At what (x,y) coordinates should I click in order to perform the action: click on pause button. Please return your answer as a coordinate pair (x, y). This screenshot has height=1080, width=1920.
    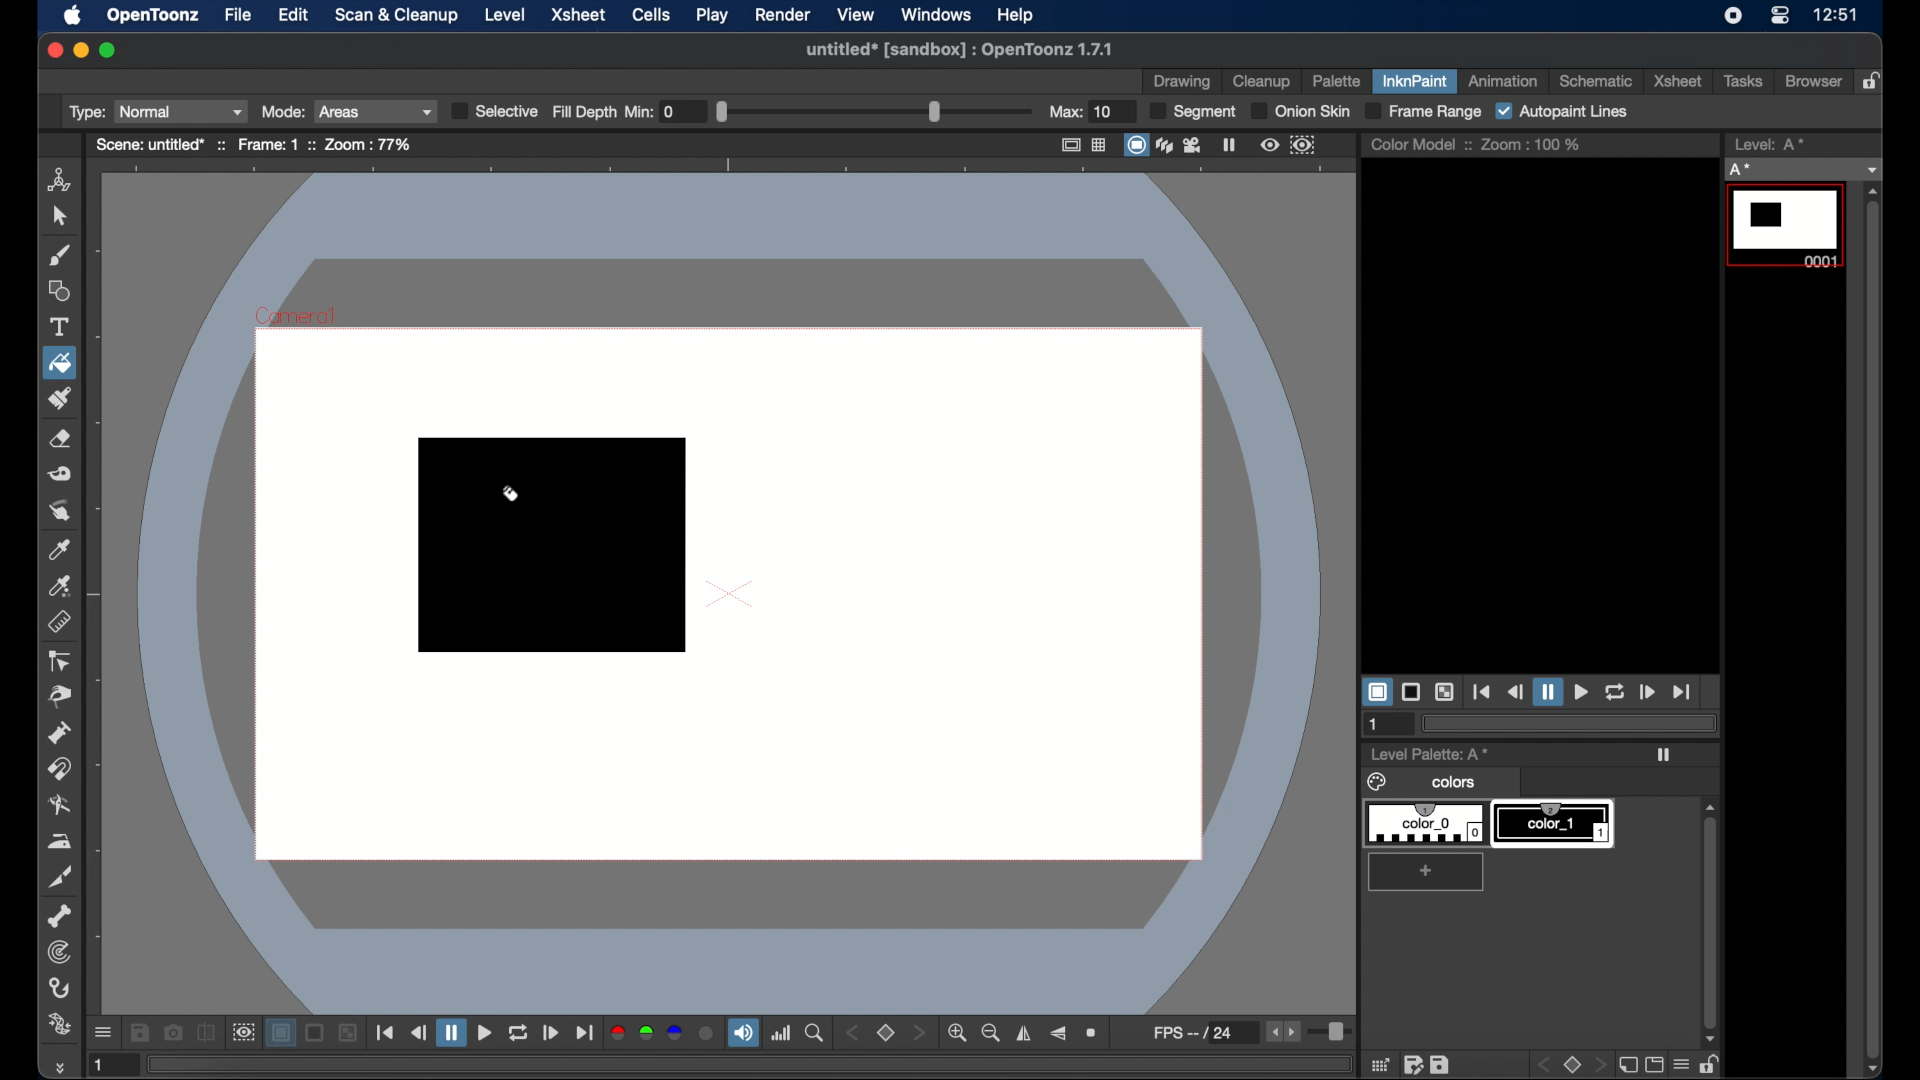
    Looking at the image, I should click on (1547, 691).